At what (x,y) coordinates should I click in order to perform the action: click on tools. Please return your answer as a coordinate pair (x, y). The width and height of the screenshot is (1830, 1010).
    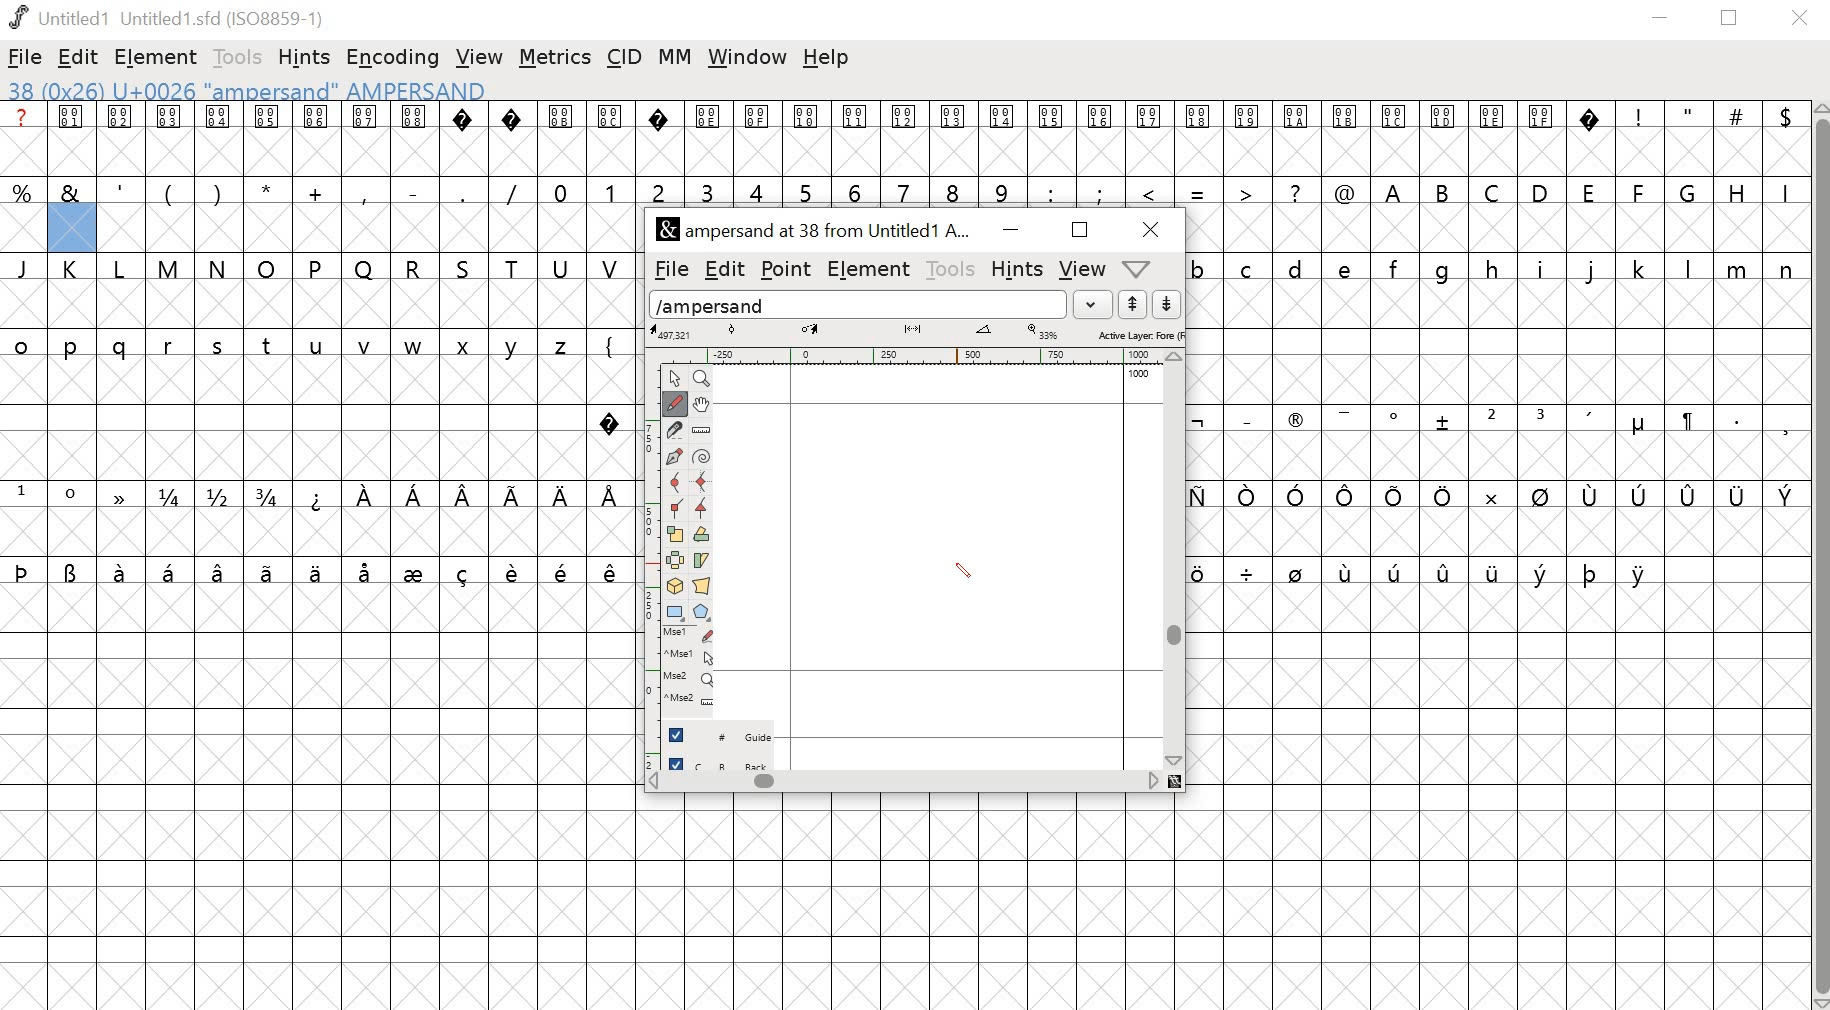
    Looking at the image, I should click on (952, 269).